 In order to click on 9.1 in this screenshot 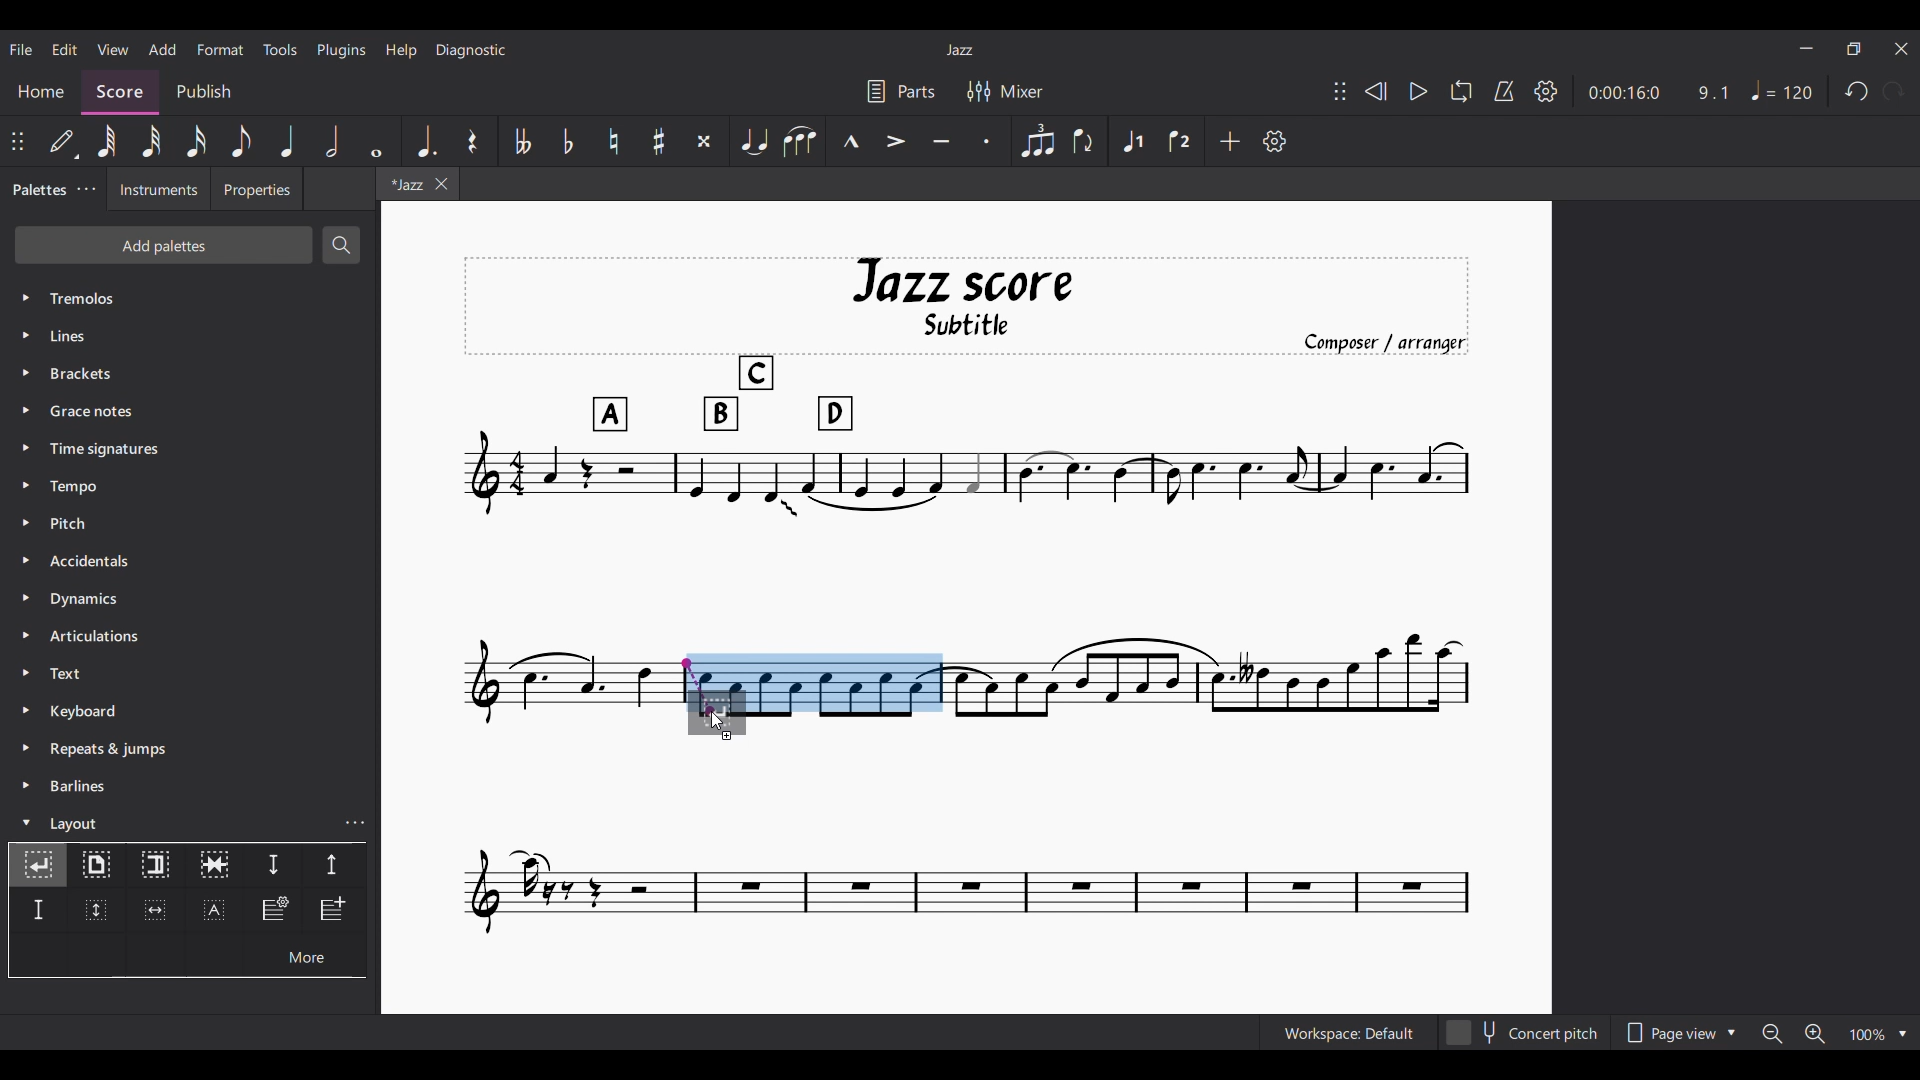, I will do `click(1713, 93)`.